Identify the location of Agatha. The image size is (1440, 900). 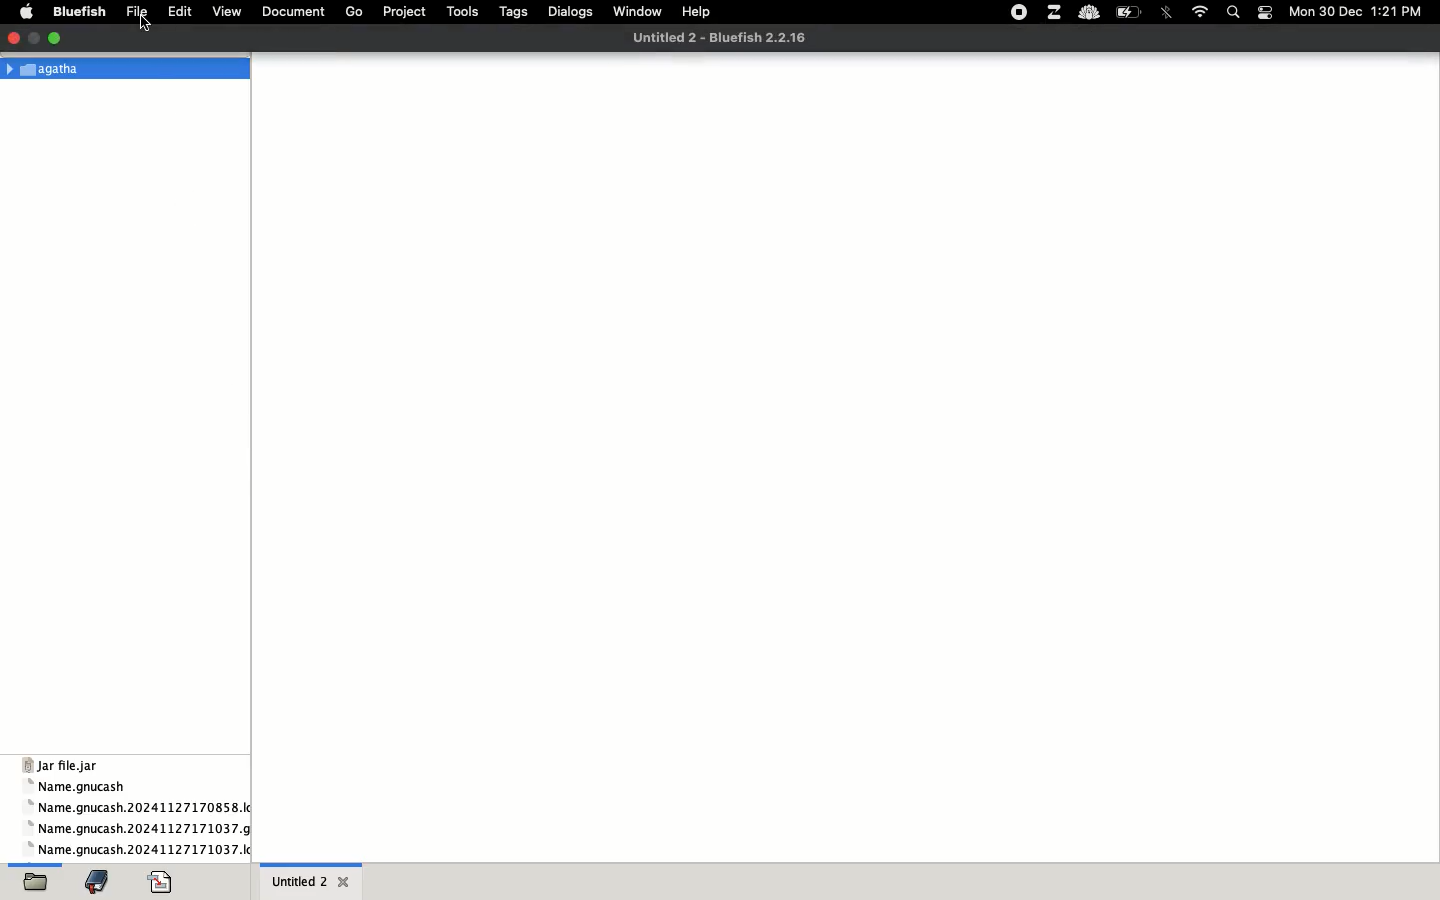
(128, 68).